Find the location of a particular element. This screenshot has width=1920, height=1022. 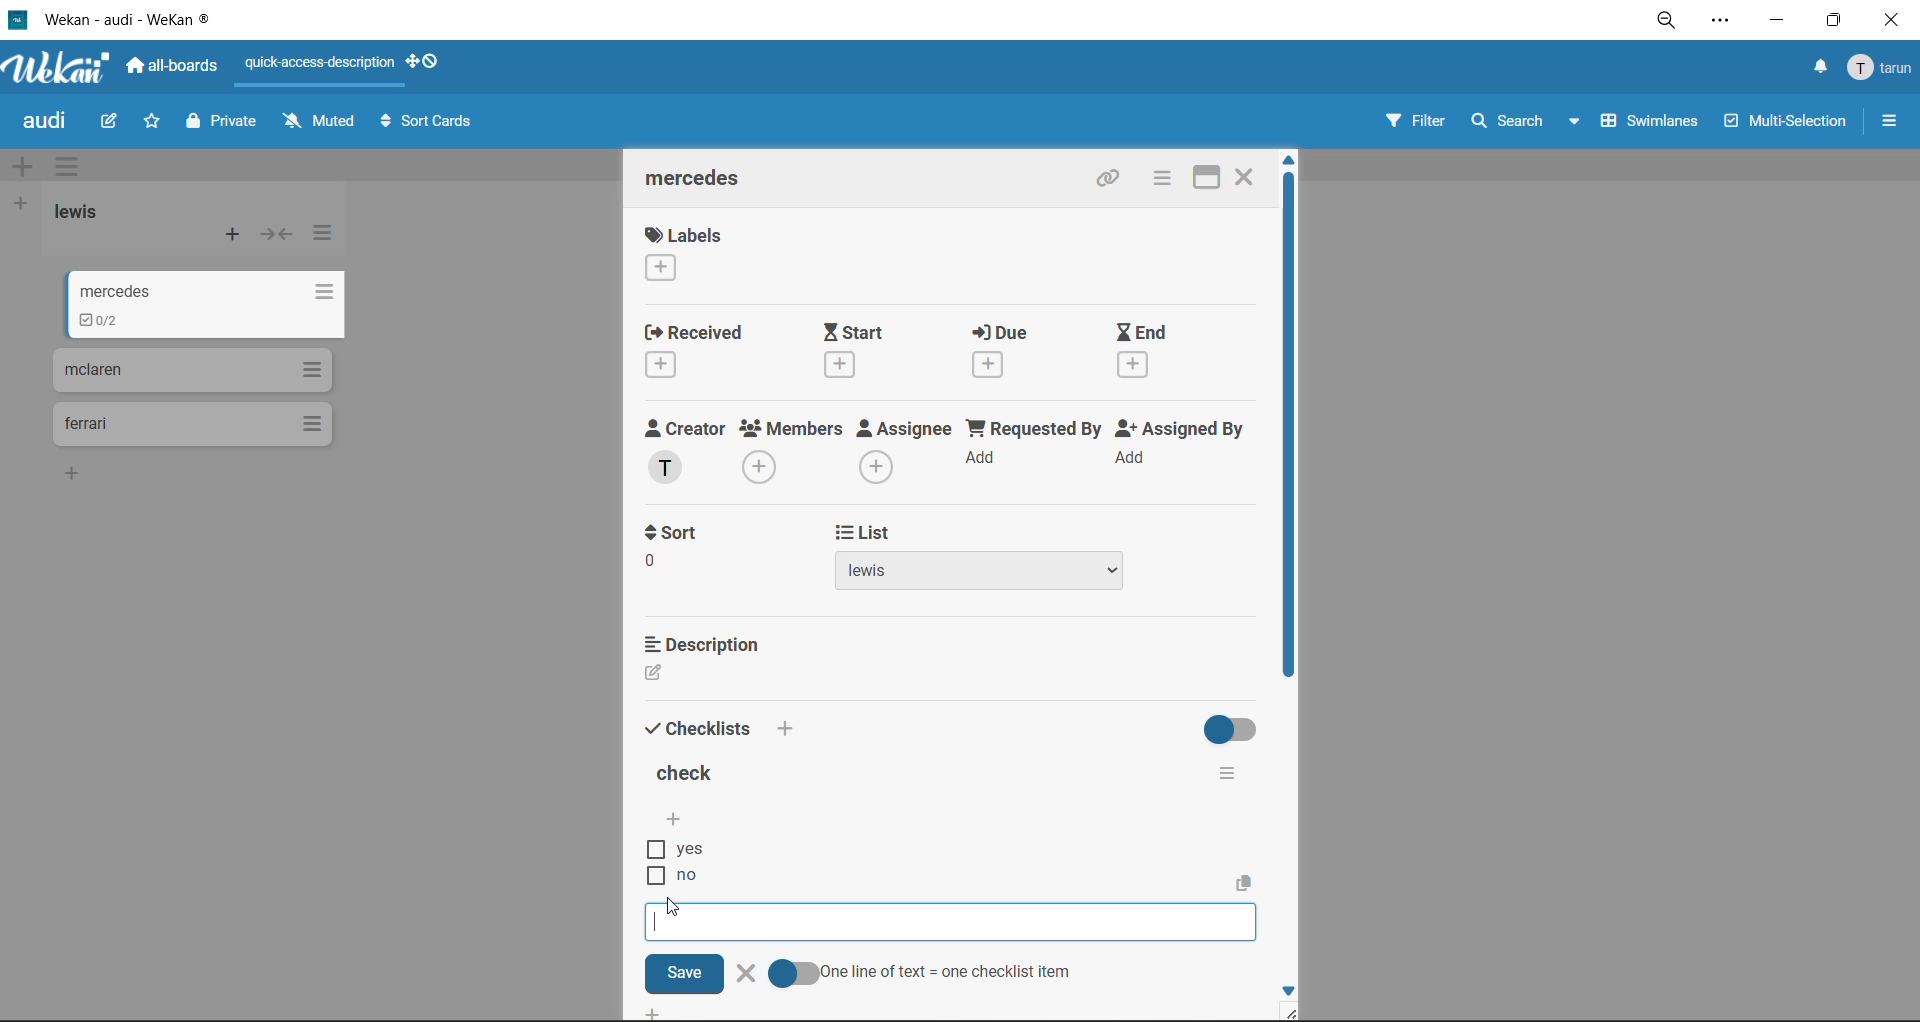

filter is located at coordinates (1422, 123).